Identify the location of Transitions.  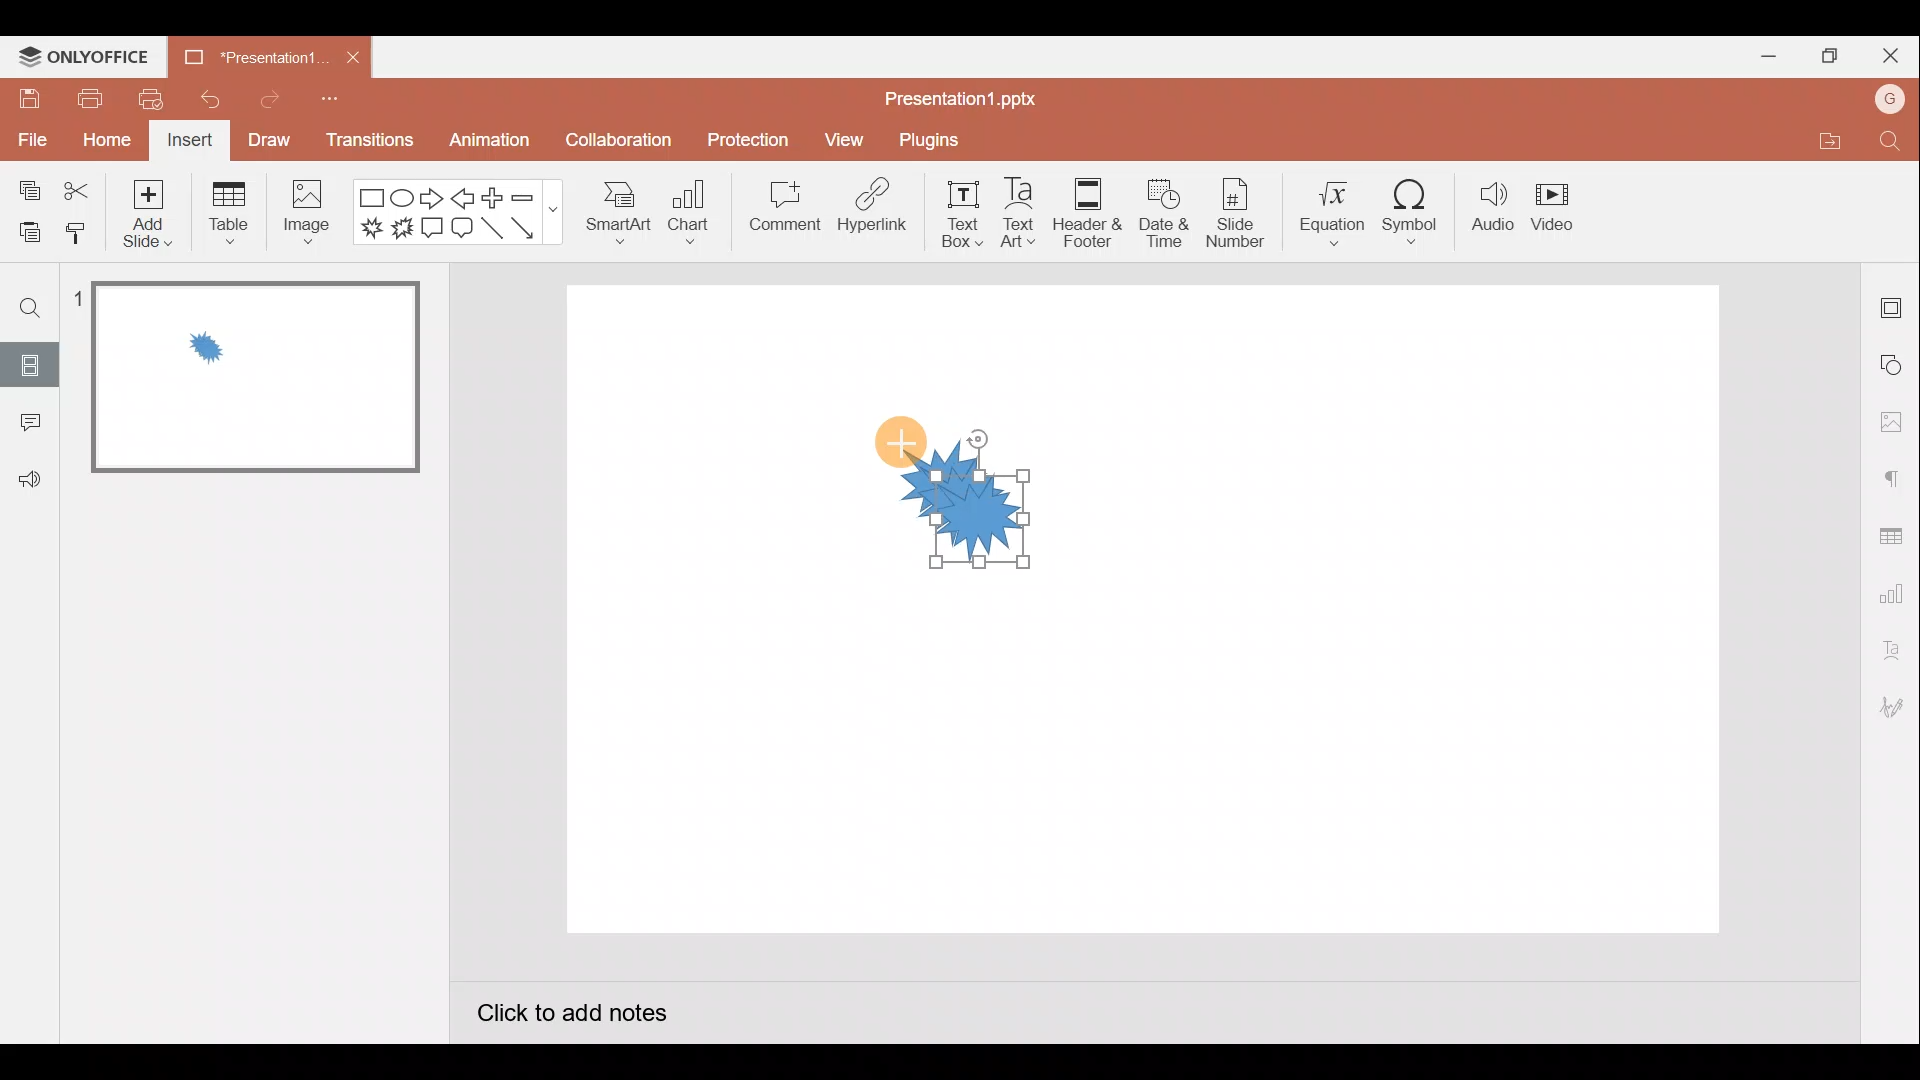
(366, 140).